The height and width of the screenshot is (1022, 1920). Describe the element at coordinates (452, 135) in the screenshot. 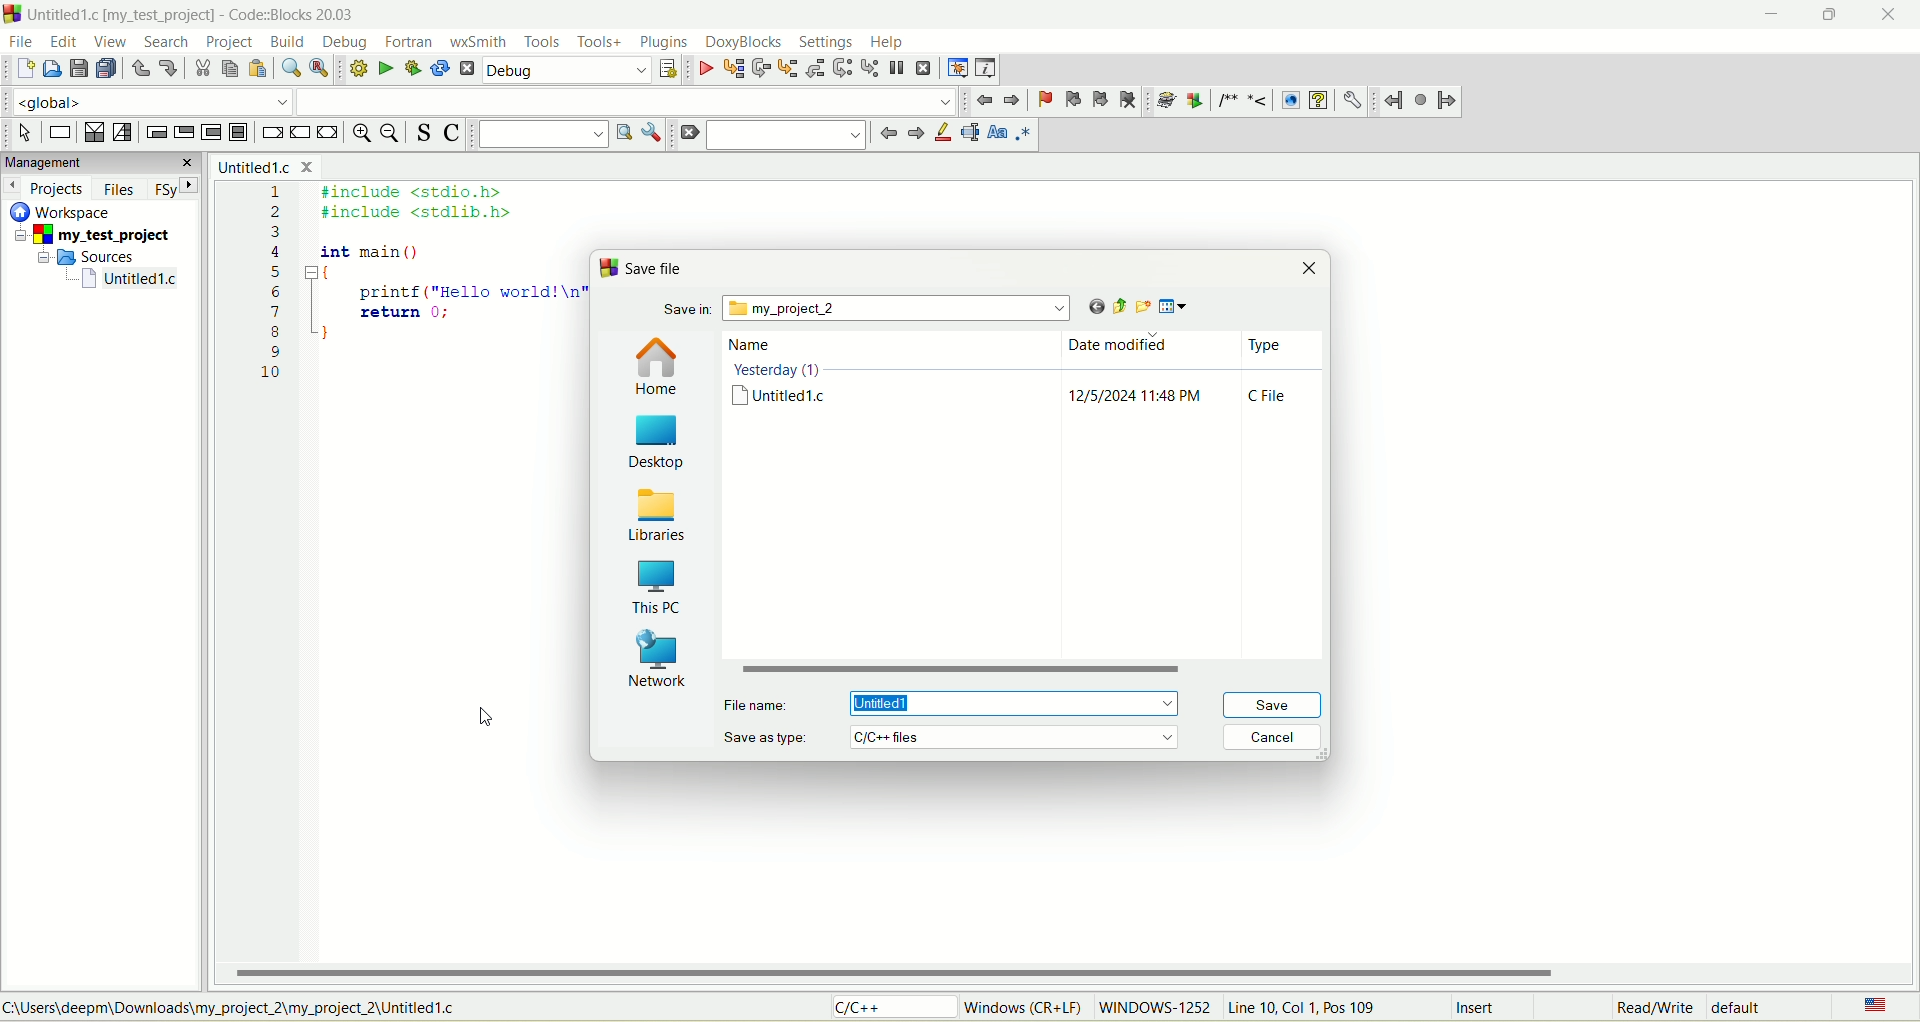

I see `toggle comment` at that location.